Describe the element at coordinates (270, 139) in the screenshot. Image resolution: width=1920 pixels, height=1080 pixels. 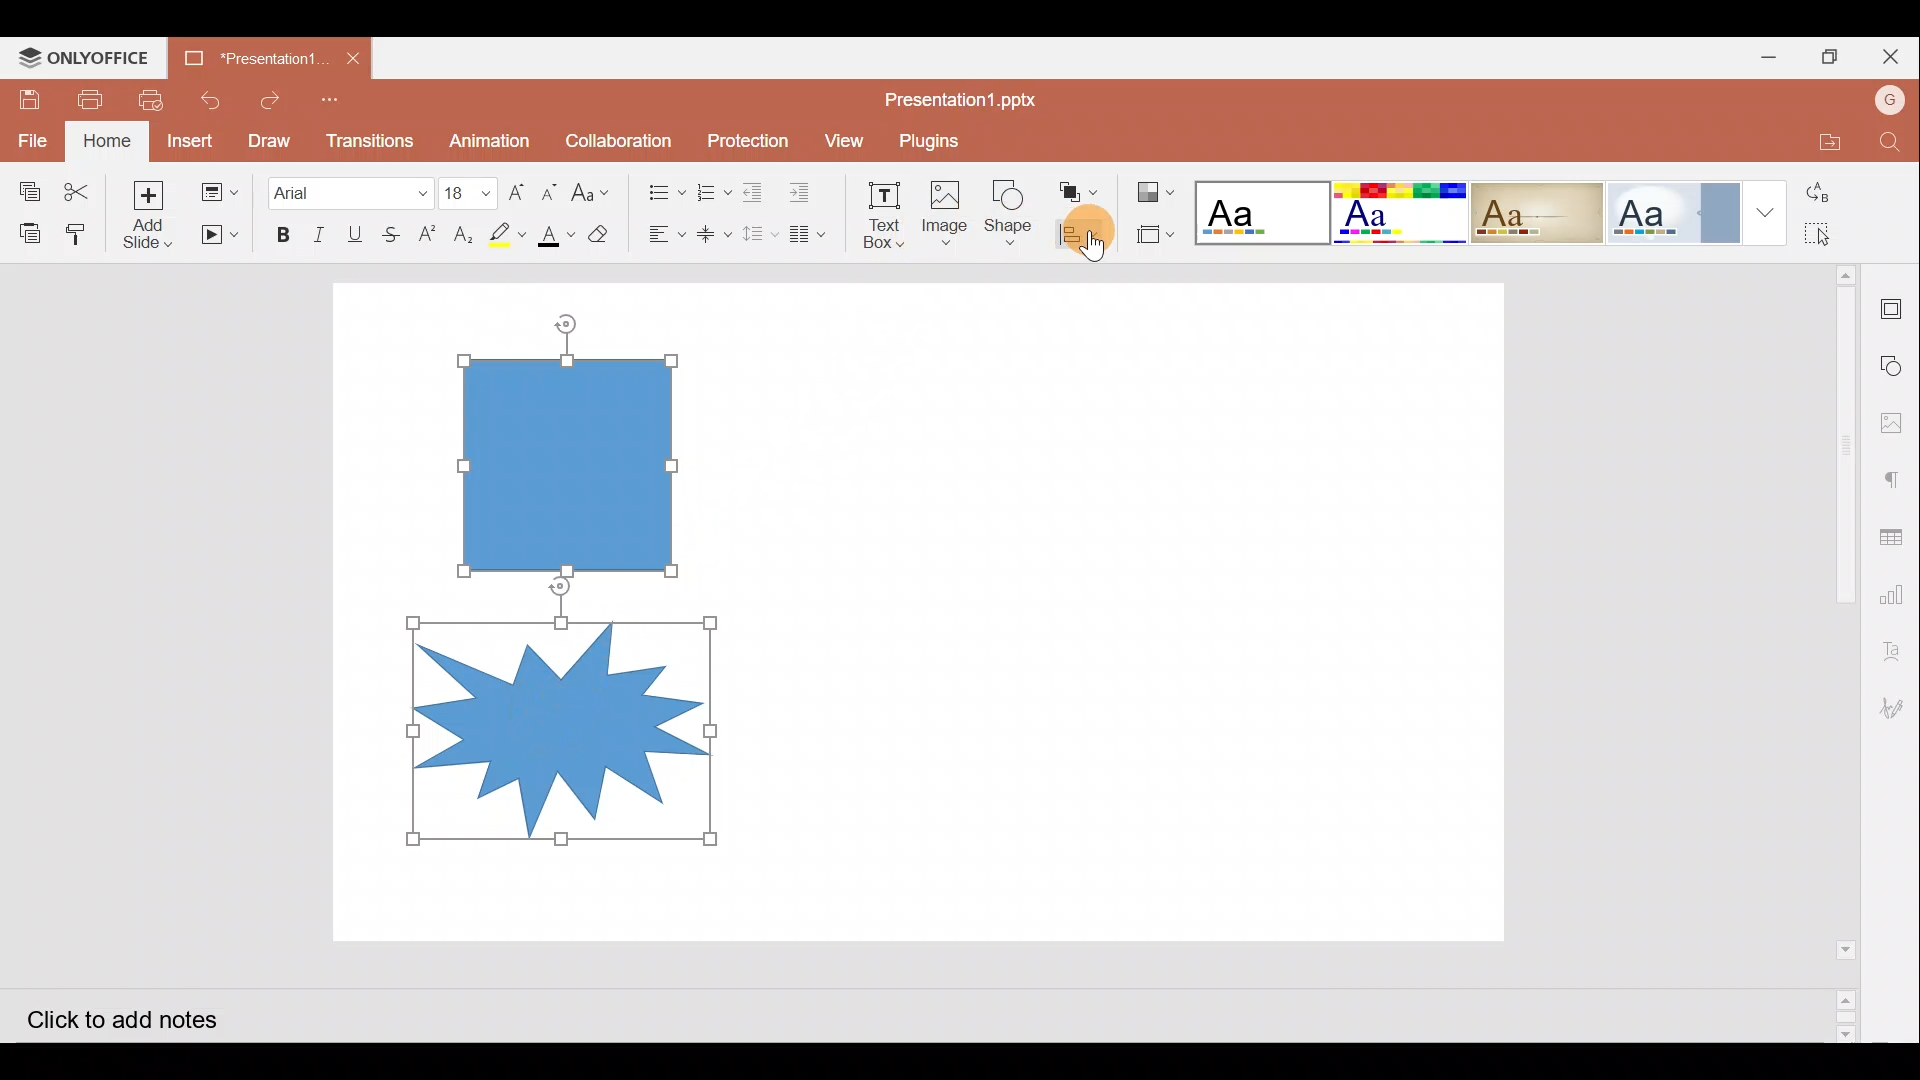
I see `Draw` at that location.